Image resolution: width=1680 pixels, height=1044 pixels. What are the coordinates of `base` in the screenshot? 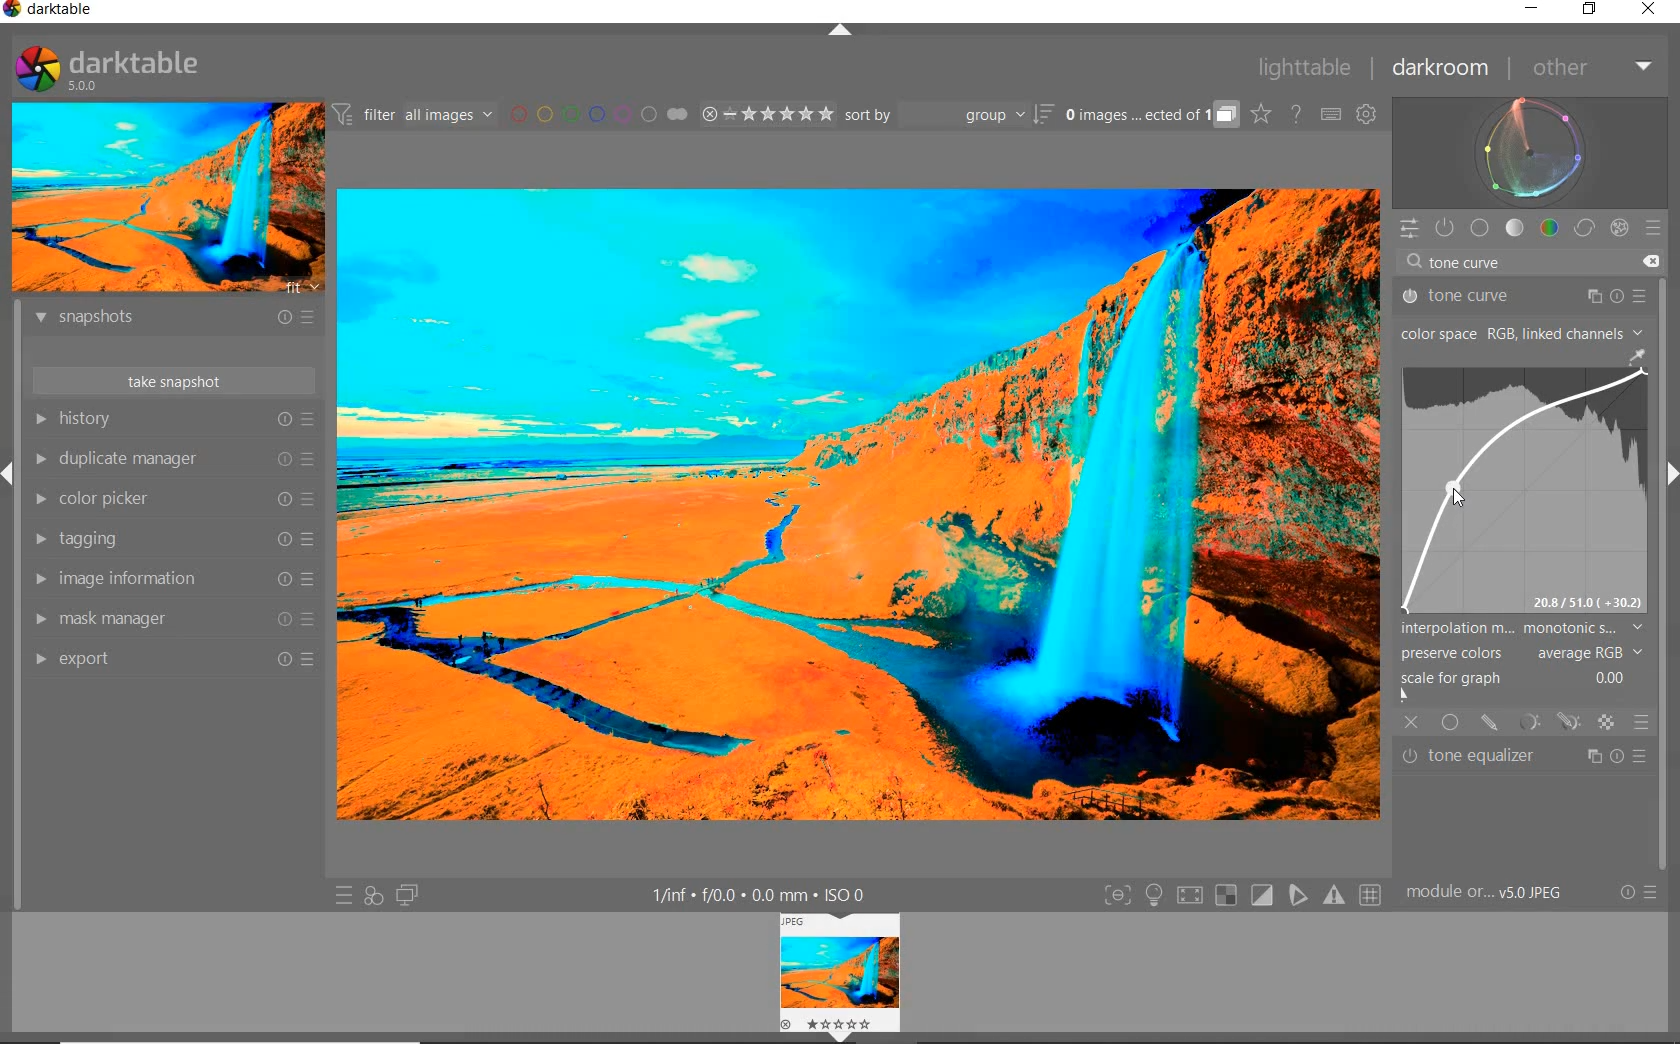 It's located at (1481, 227).